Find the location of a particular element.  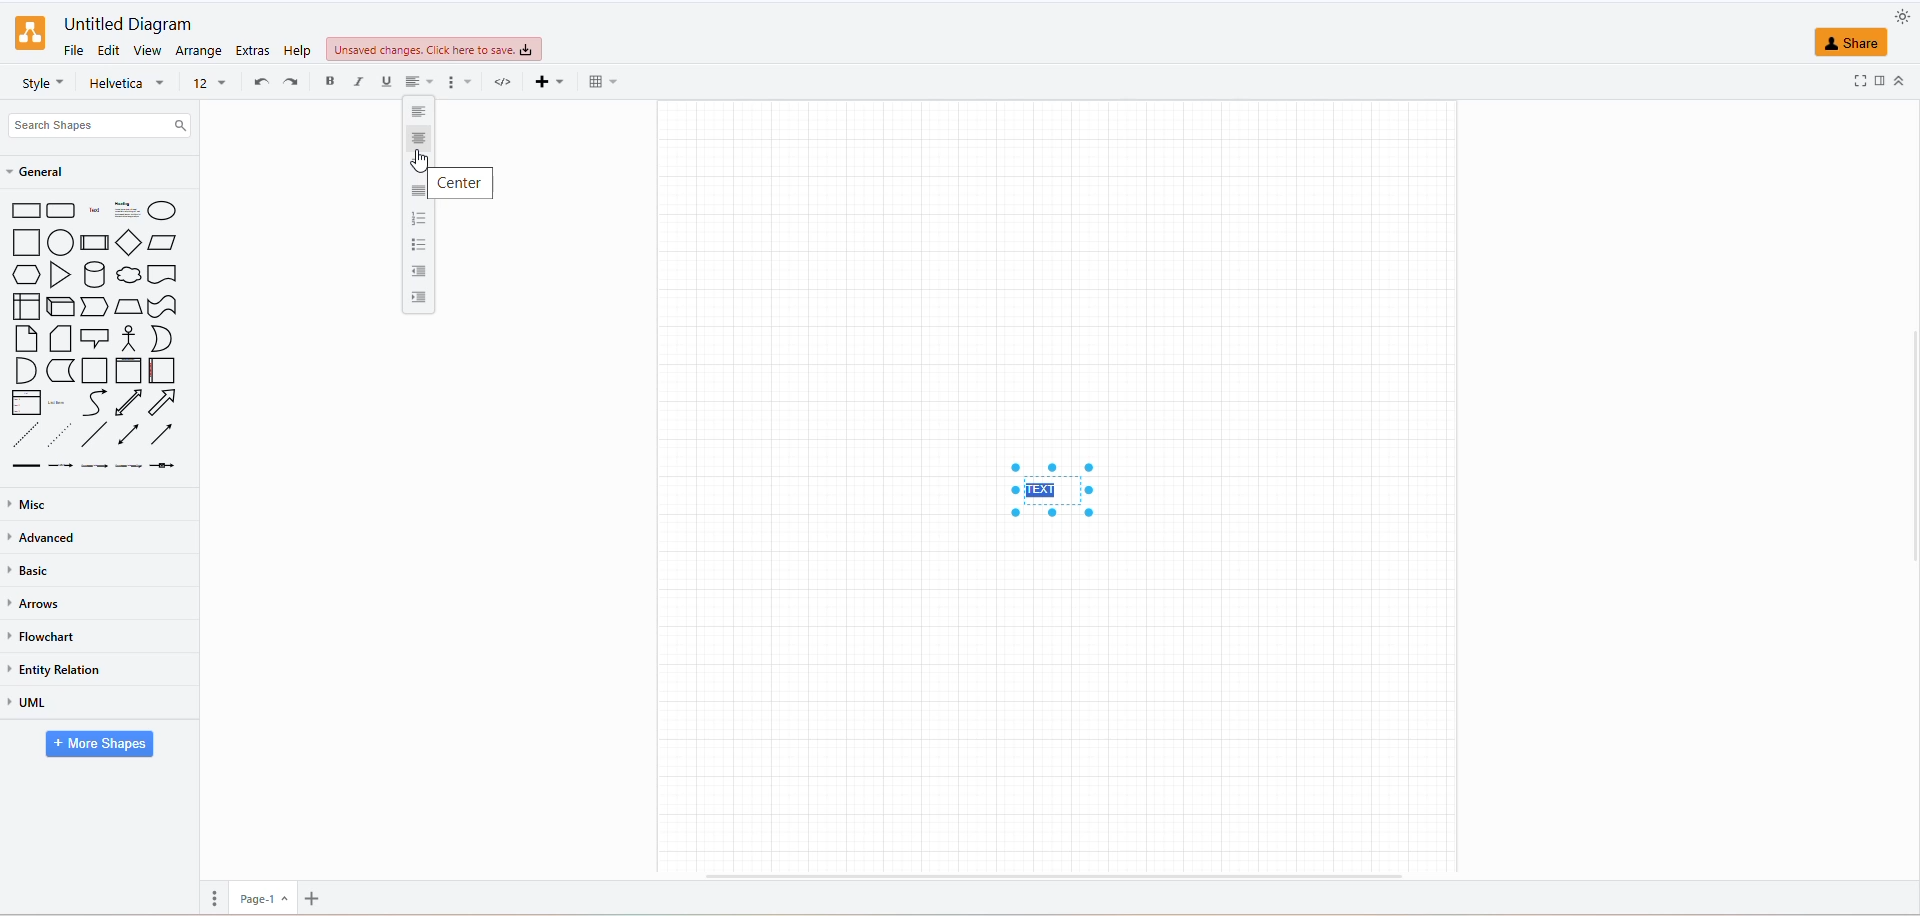

untitled diagram is located at coordinates (123, 24).